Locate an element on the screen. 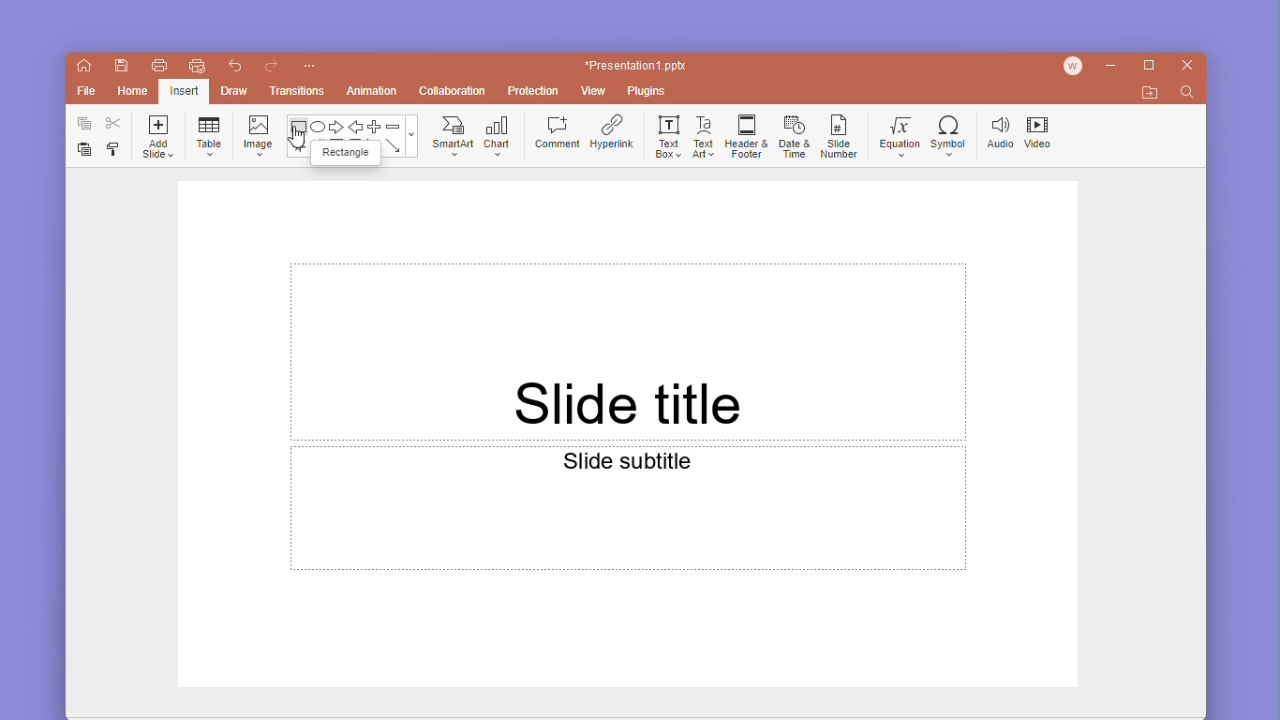 The image size is (1280, 720). view is located at coordinates (596, 91).